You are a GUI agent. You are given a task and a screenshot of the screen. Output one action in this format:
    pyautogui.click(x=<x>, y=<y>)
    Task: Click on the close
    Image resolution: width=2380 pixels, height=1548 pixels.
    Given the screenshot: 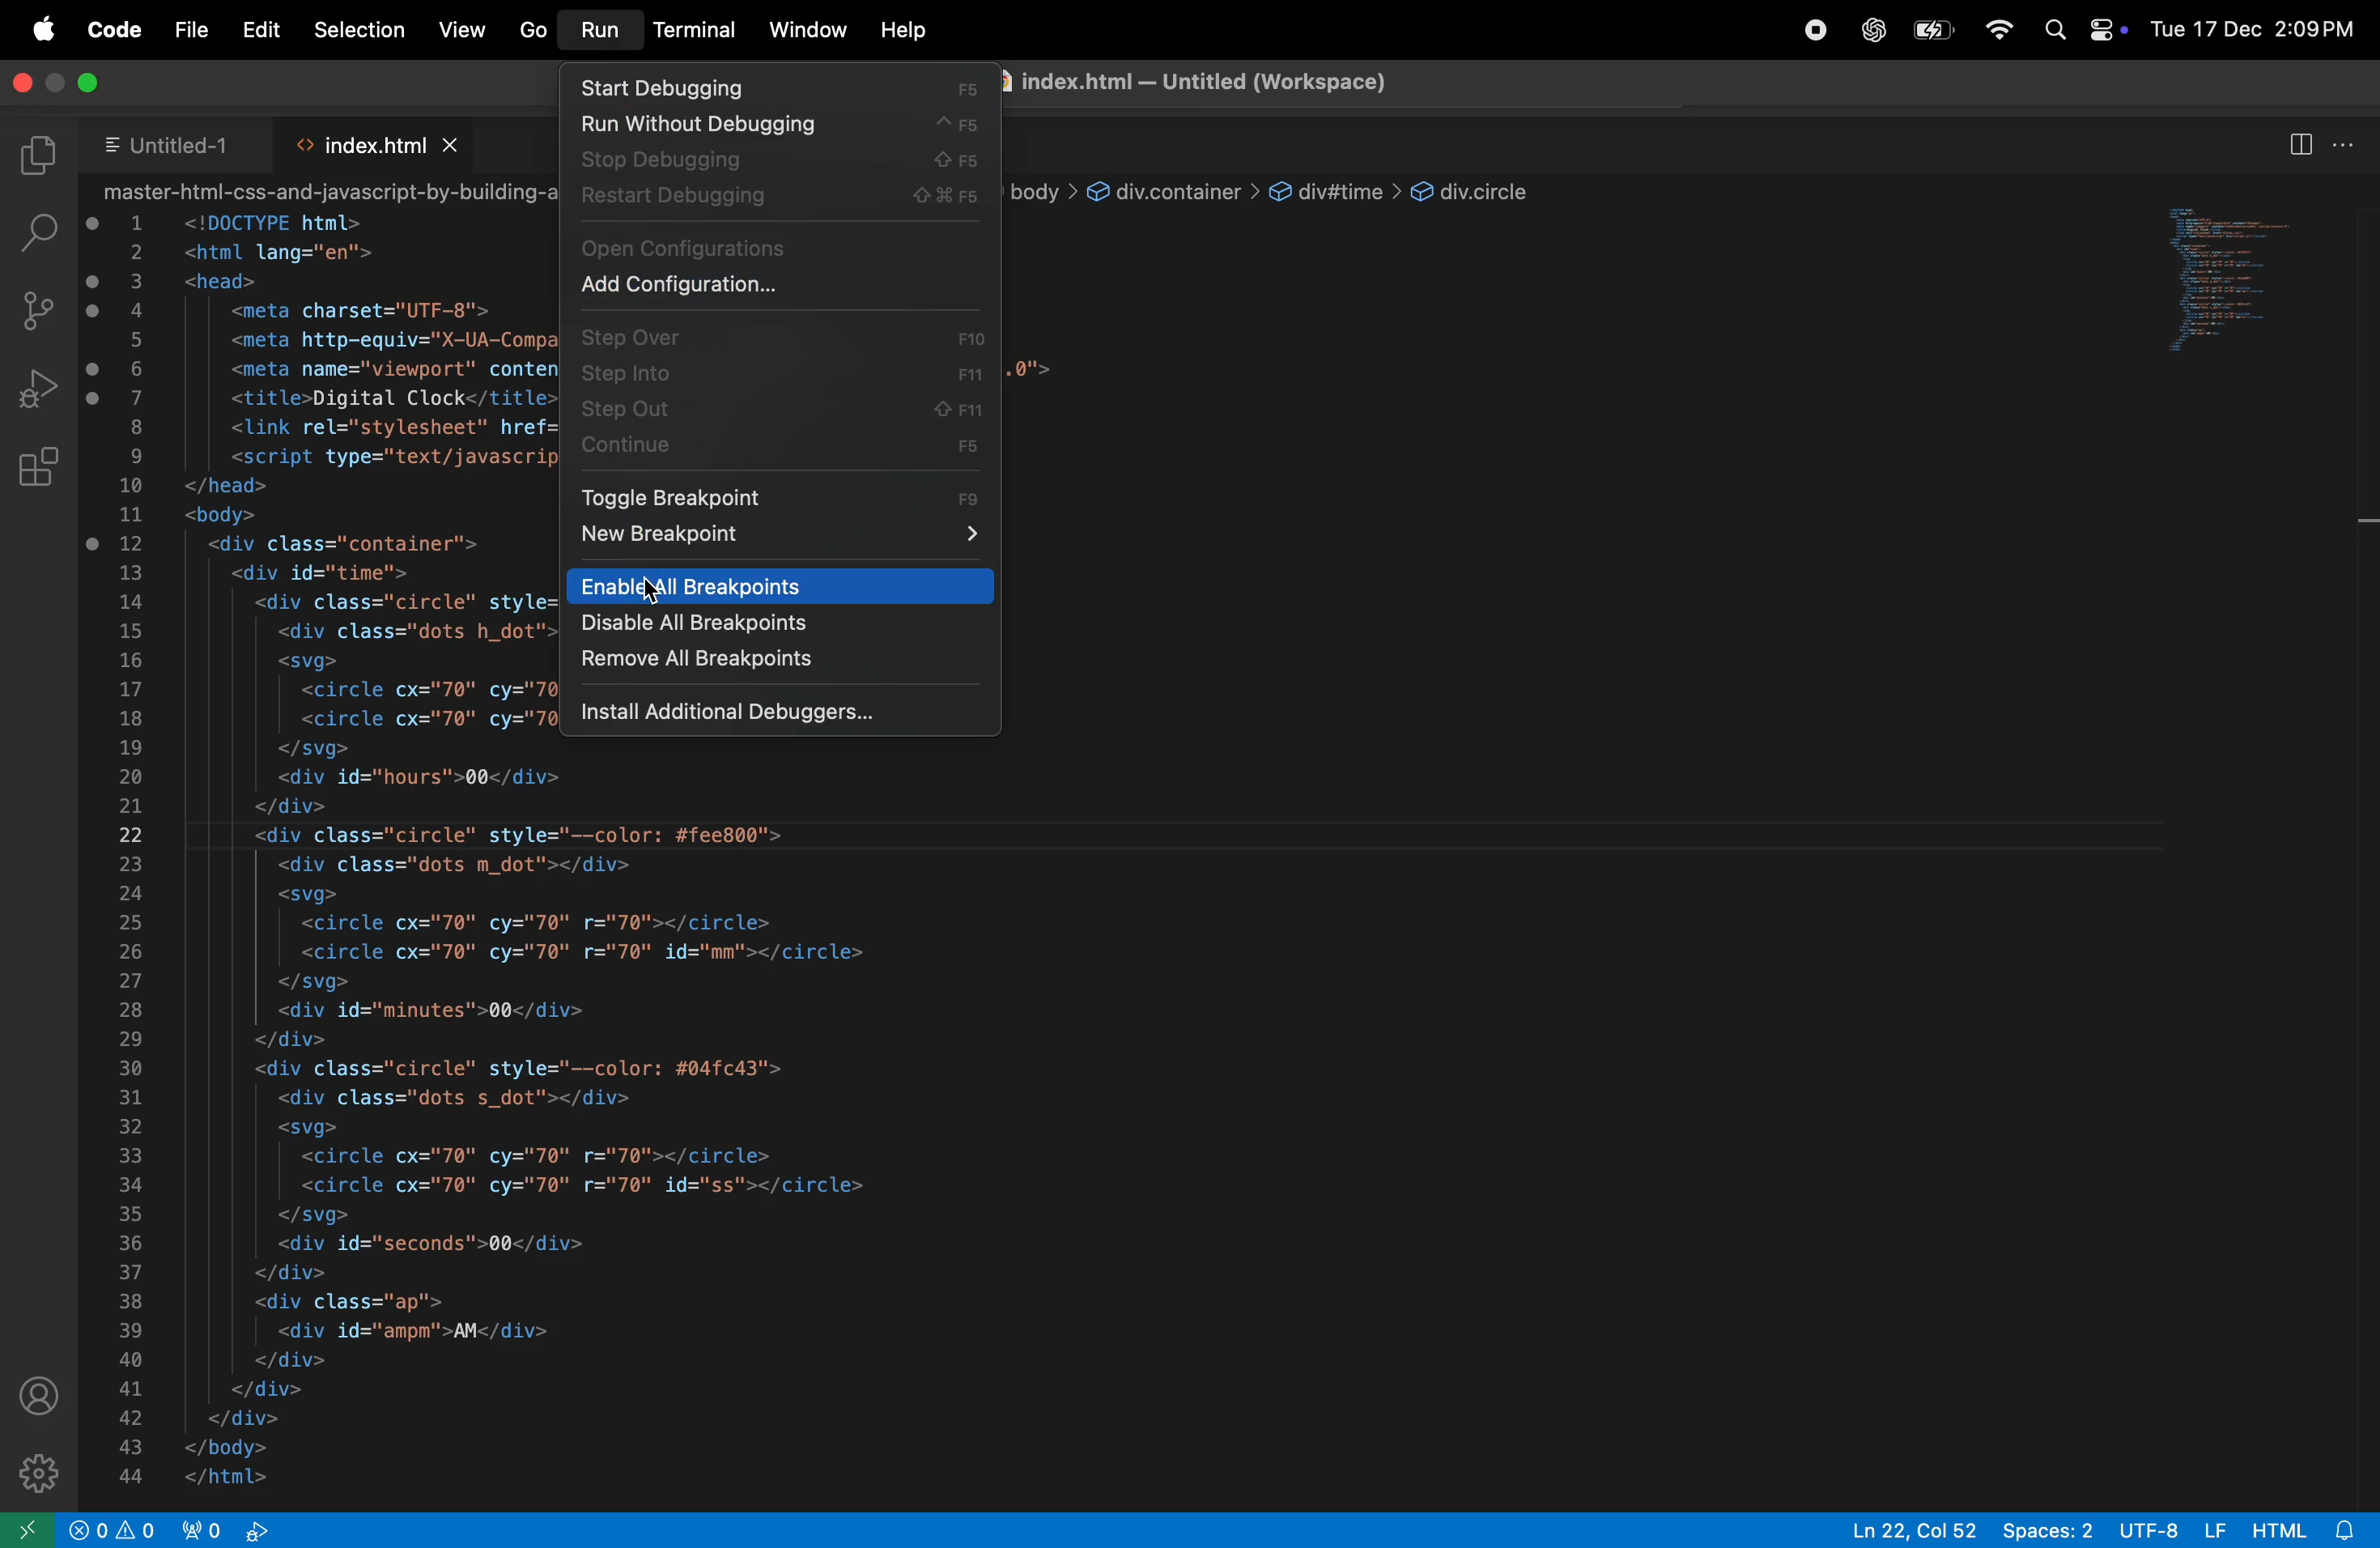 What is the action you would take?
    pyautogui.click(x=25, y=79)
    